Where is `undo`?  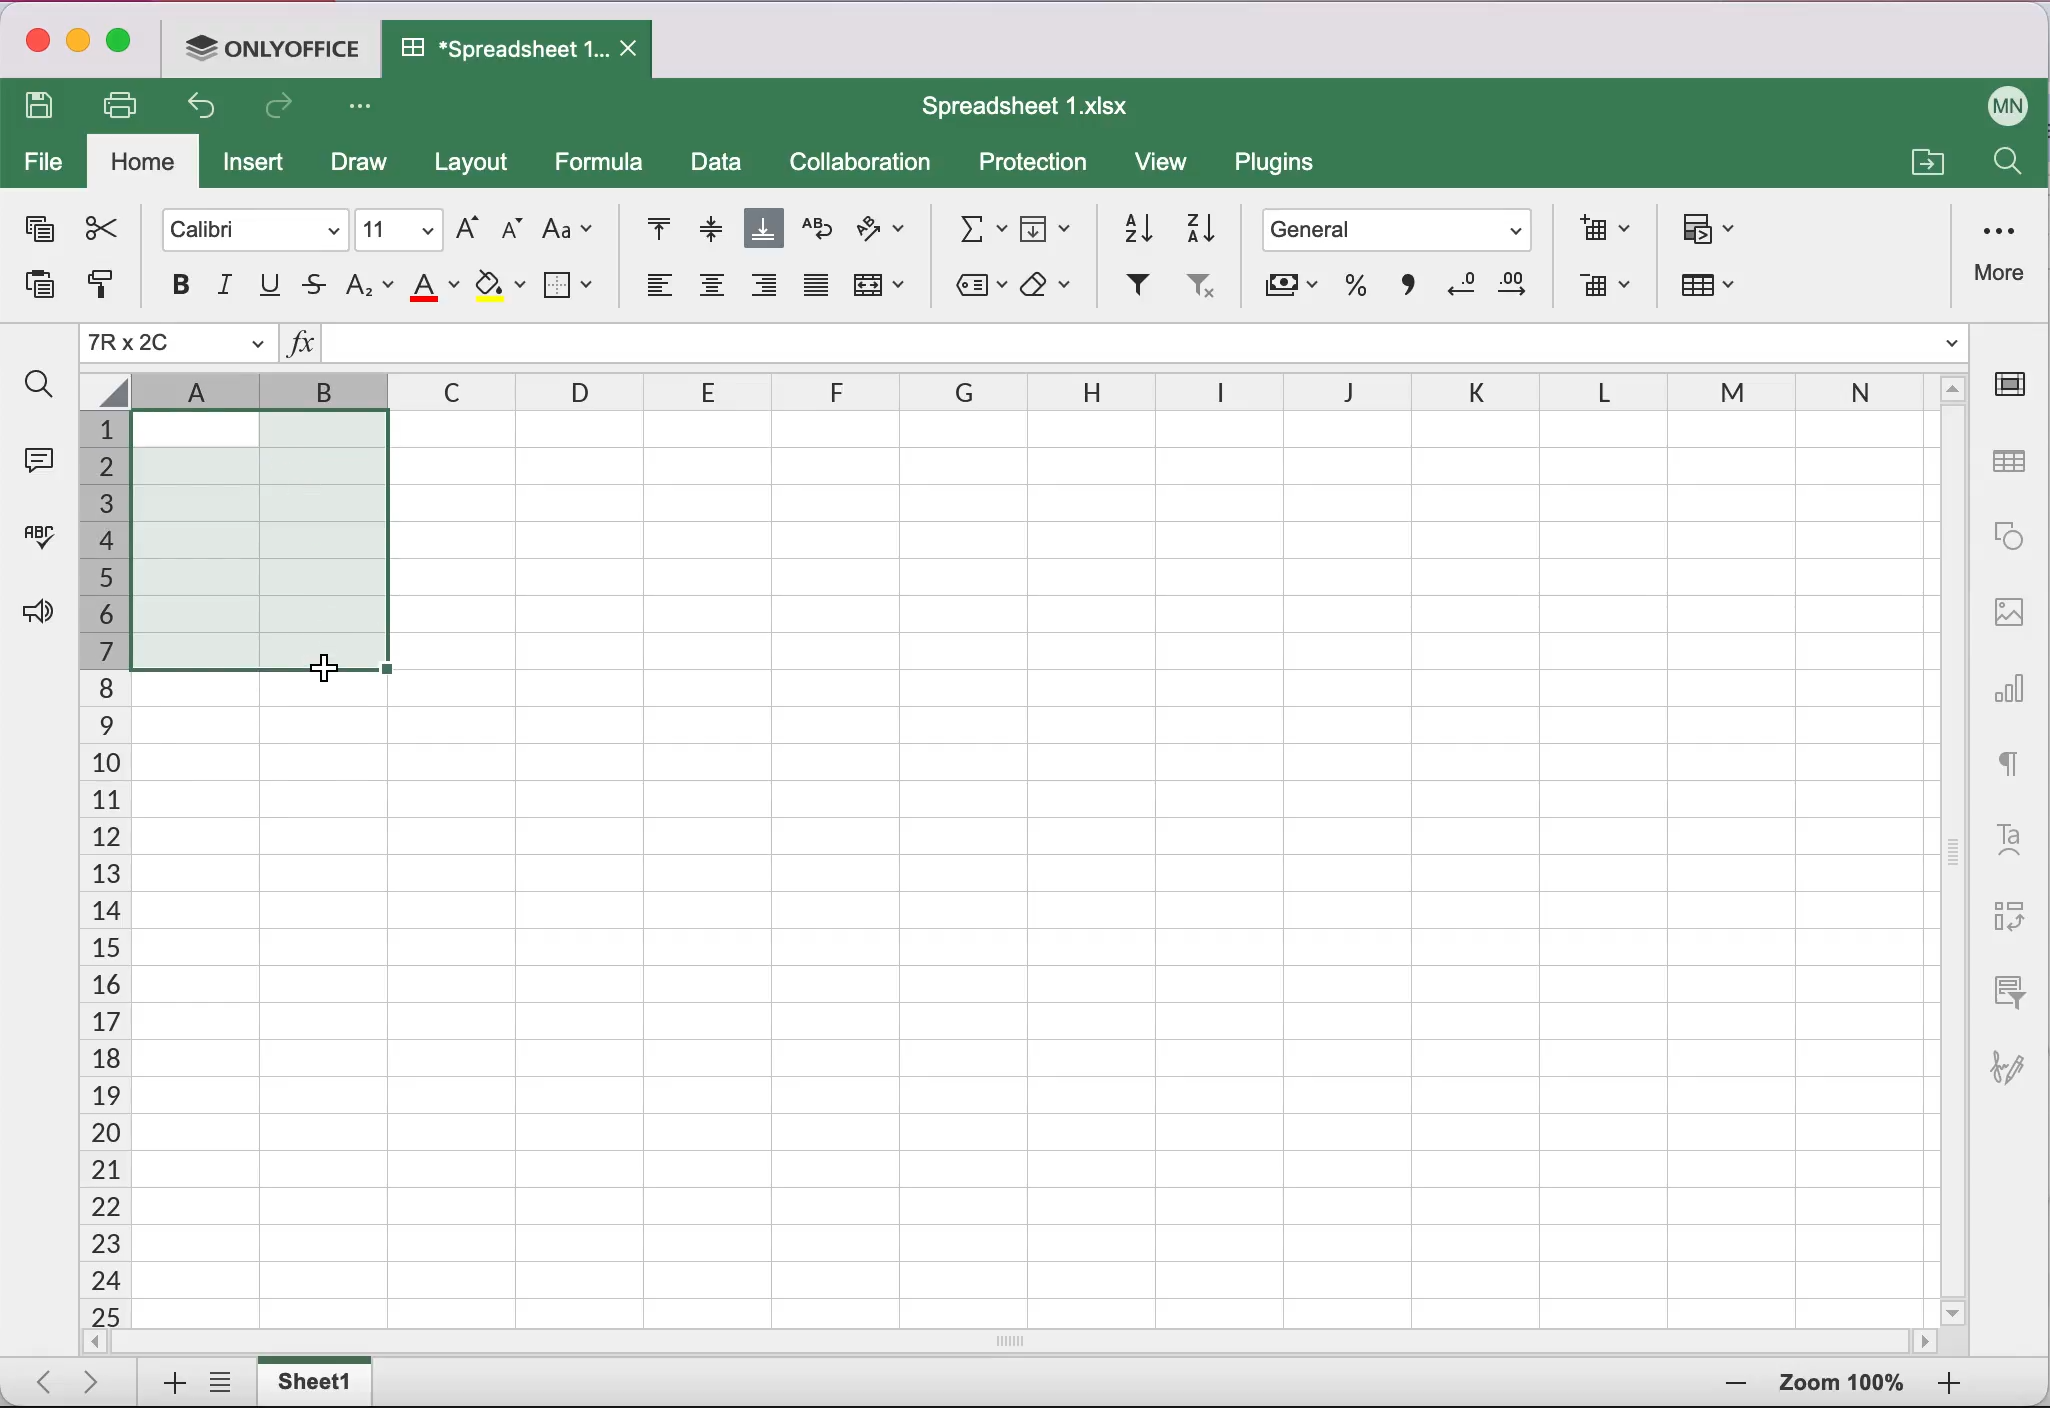 undo is located at coordinates (208, 111).